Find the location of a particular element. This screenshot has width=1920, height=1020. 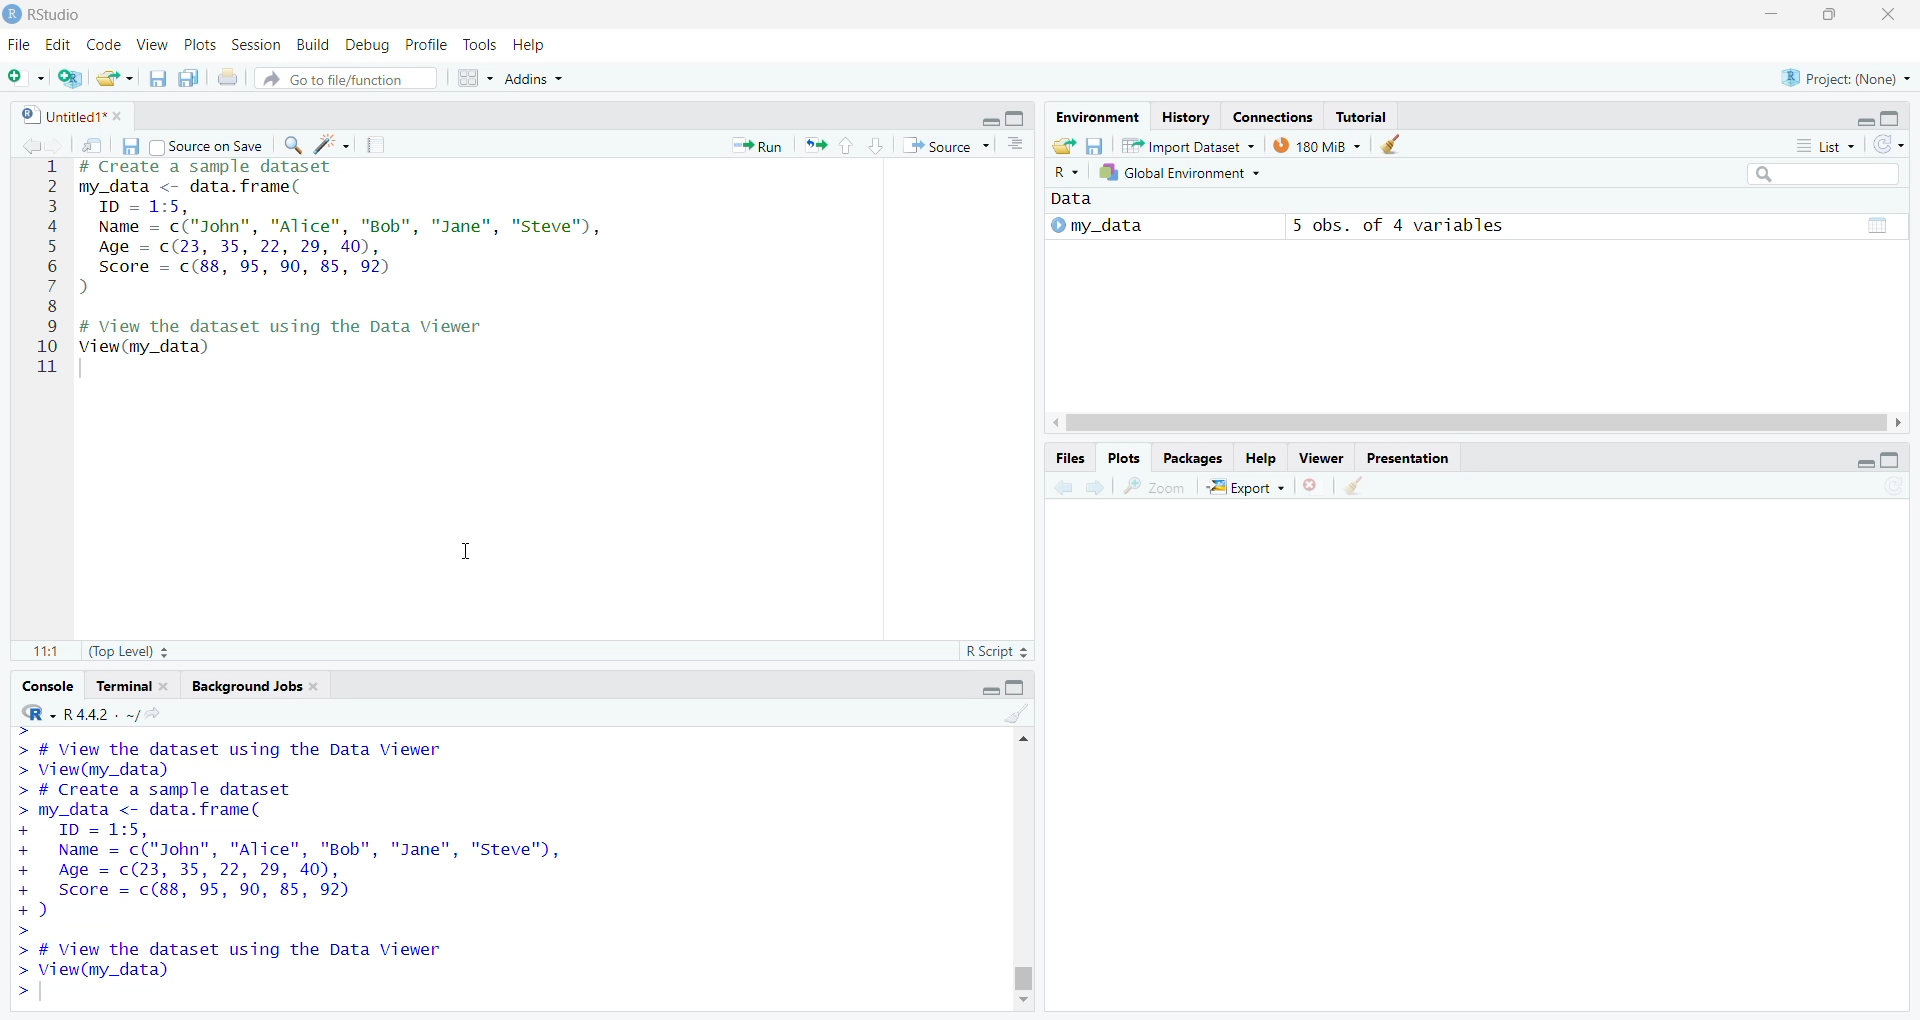

Forward is located at coordinates (1094, 490).